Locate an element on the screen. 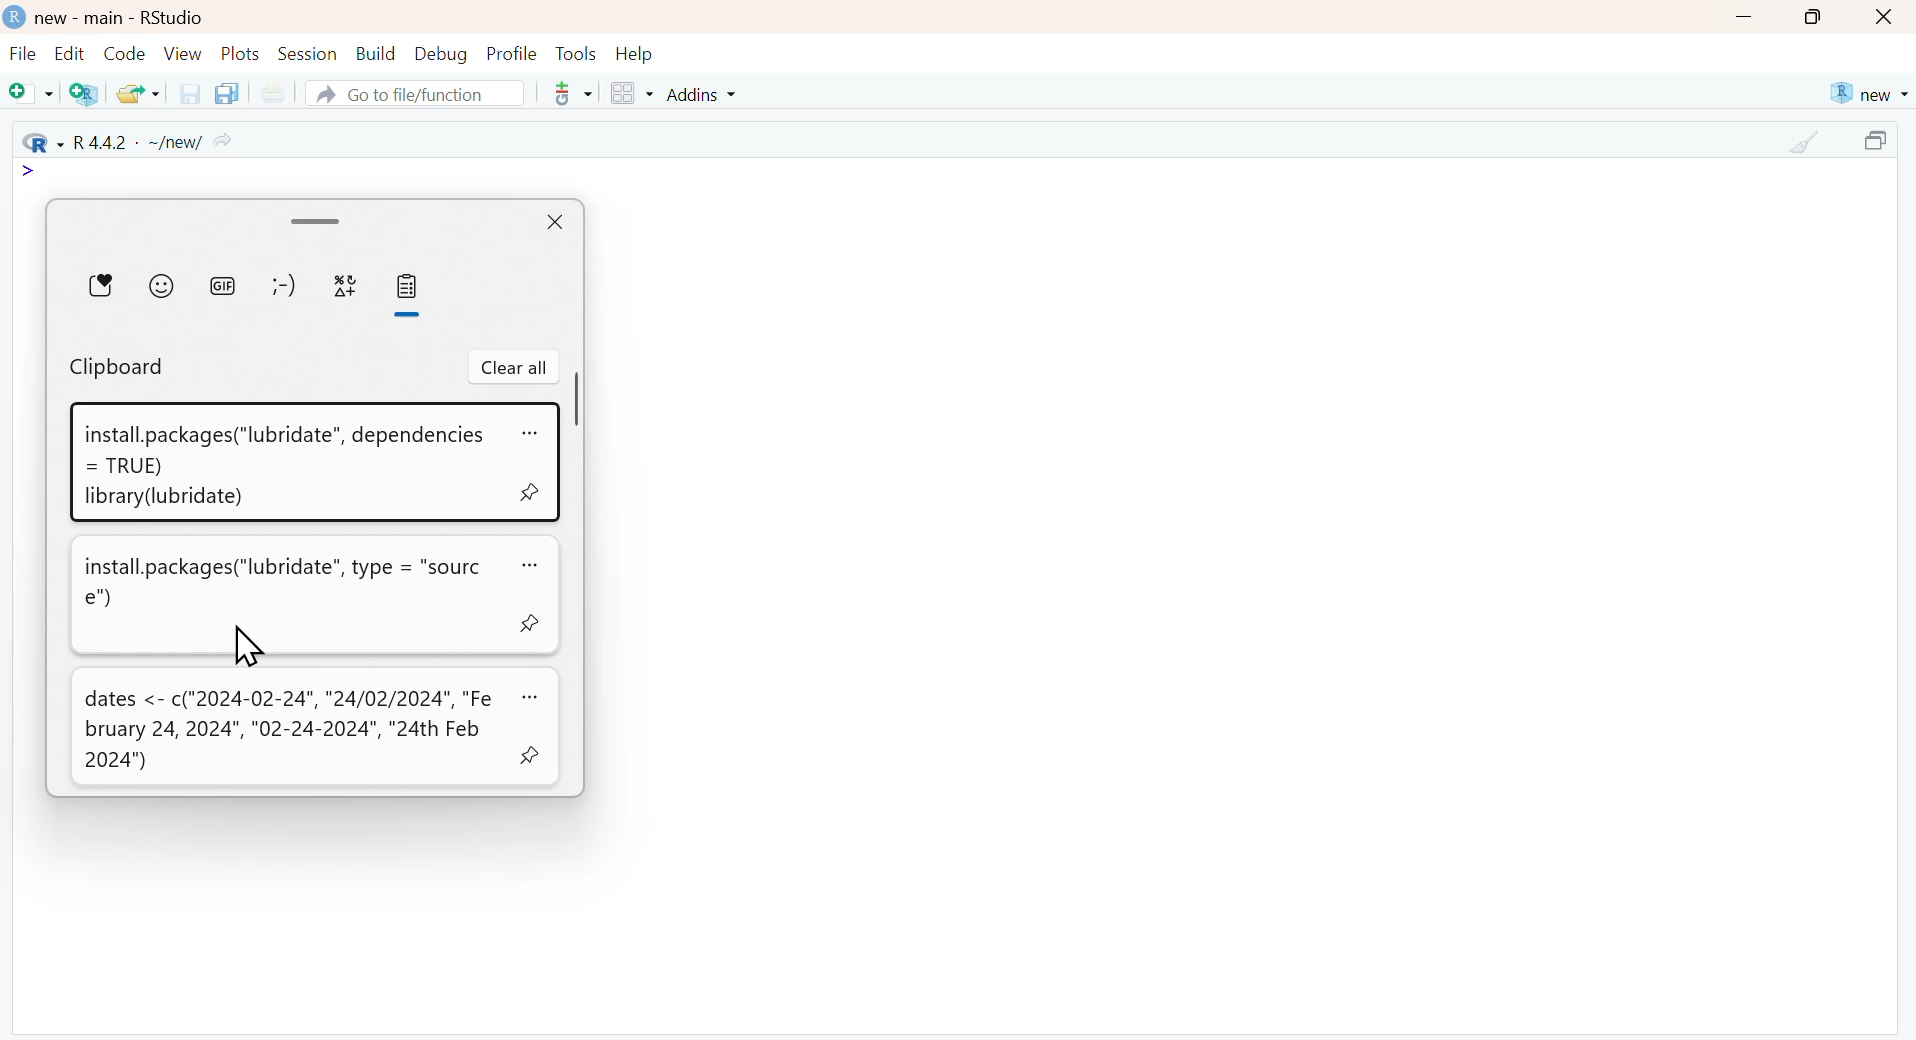 The width and height of the screenshot is (1916, 1040). Emoji is located at coordinates (161, 285).